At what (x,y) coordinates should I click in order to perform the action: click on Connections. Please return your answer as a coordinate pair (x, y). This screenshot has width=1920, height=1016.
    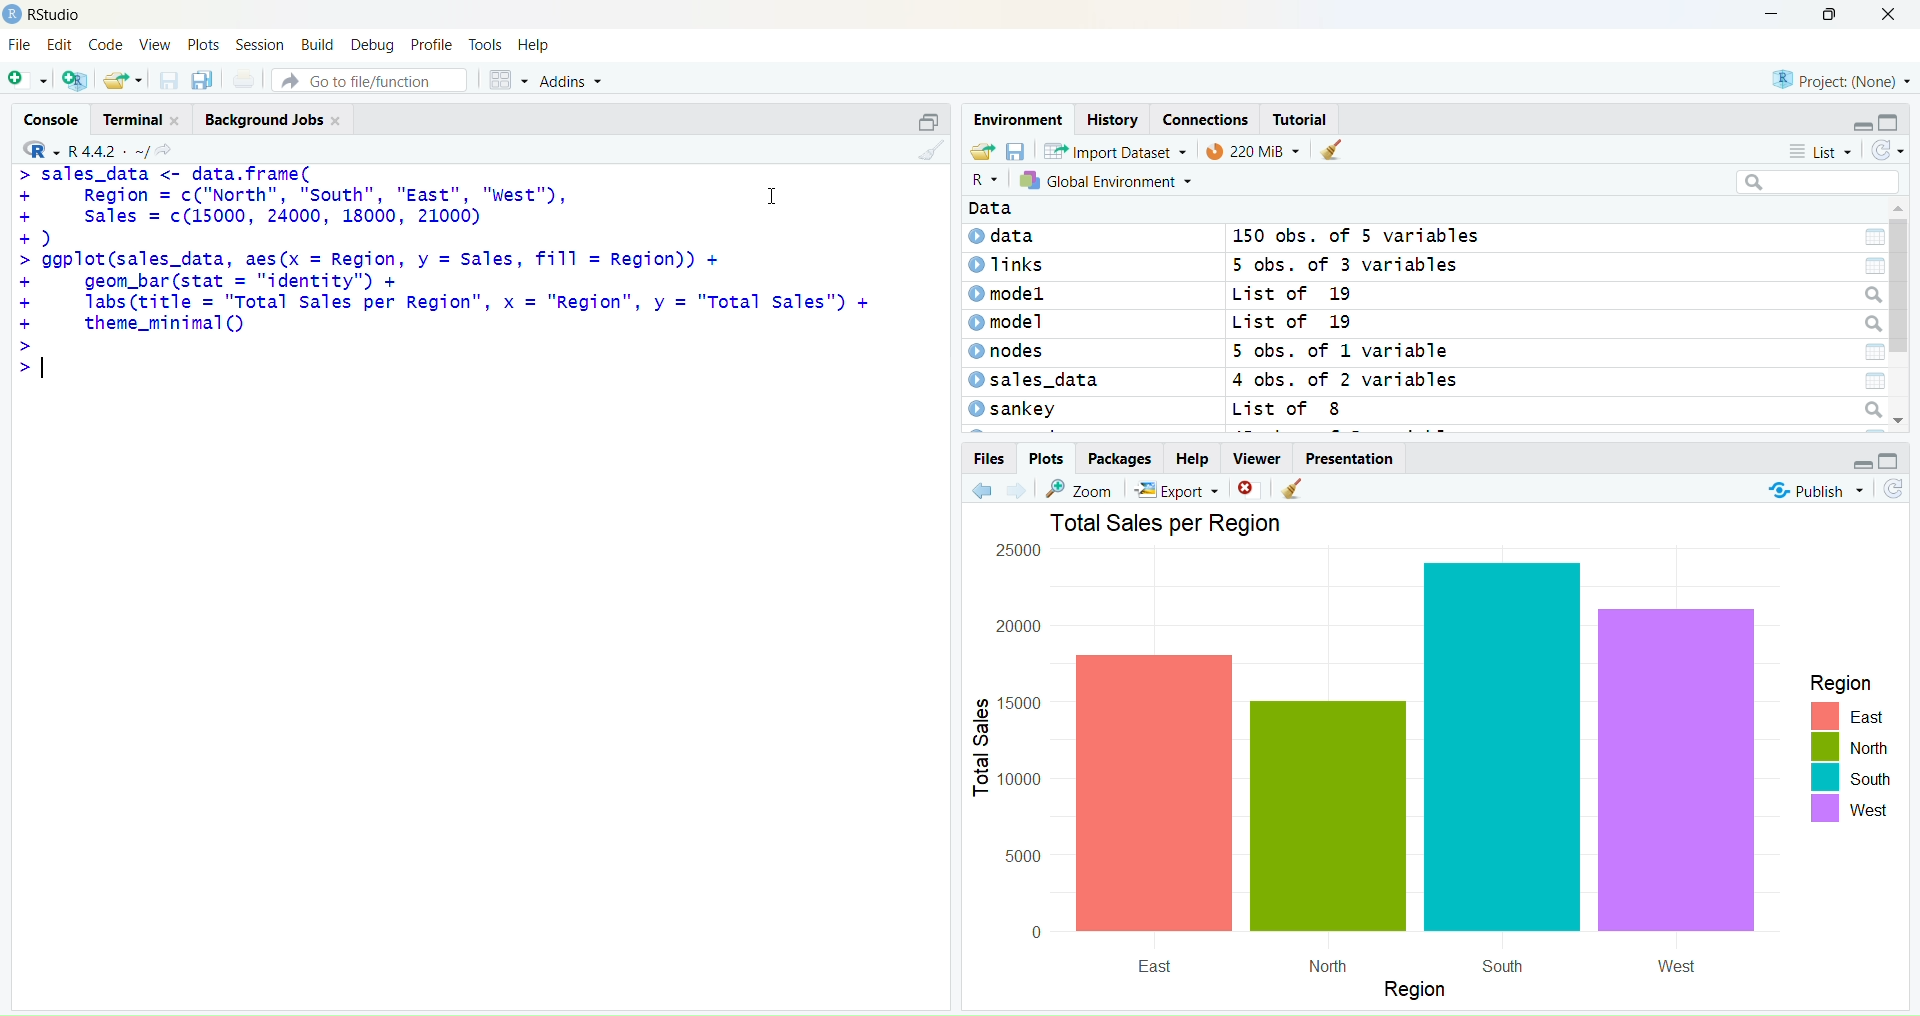
    Looking at the image, I should click on (1206, 118).